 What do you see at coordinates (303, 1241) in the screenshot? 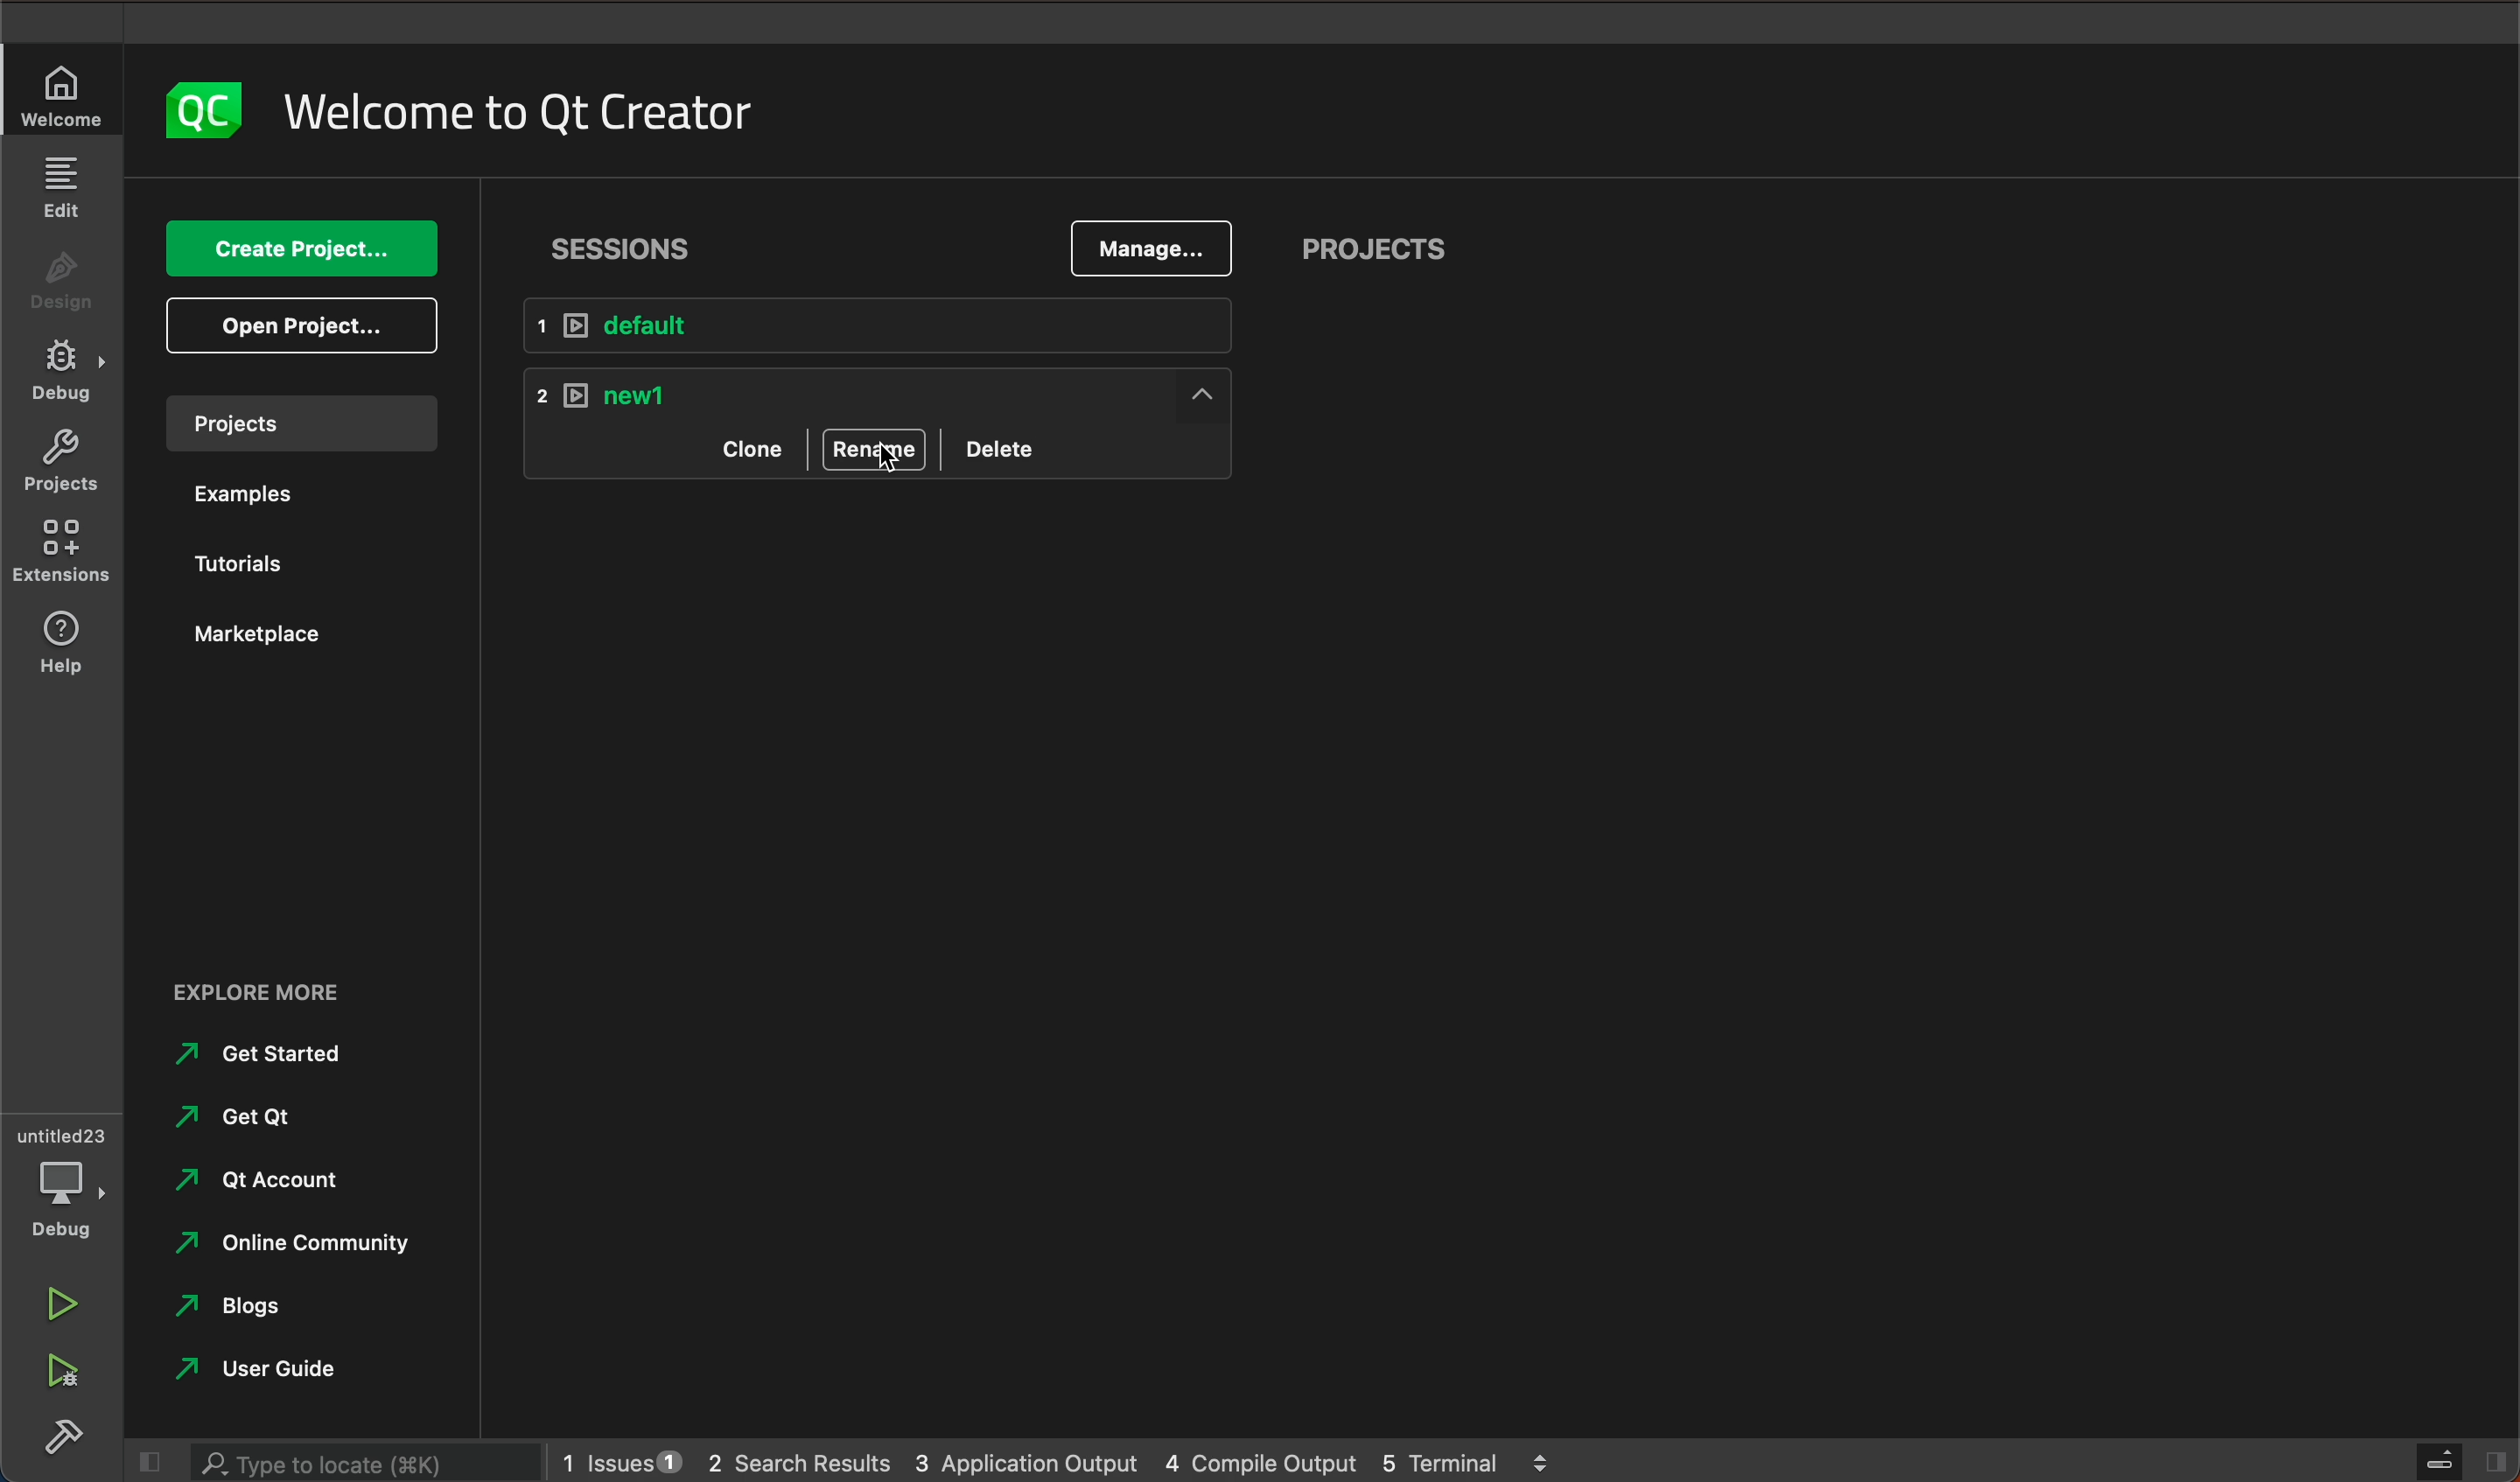
I see `online` at bounding box center [303, 1241].